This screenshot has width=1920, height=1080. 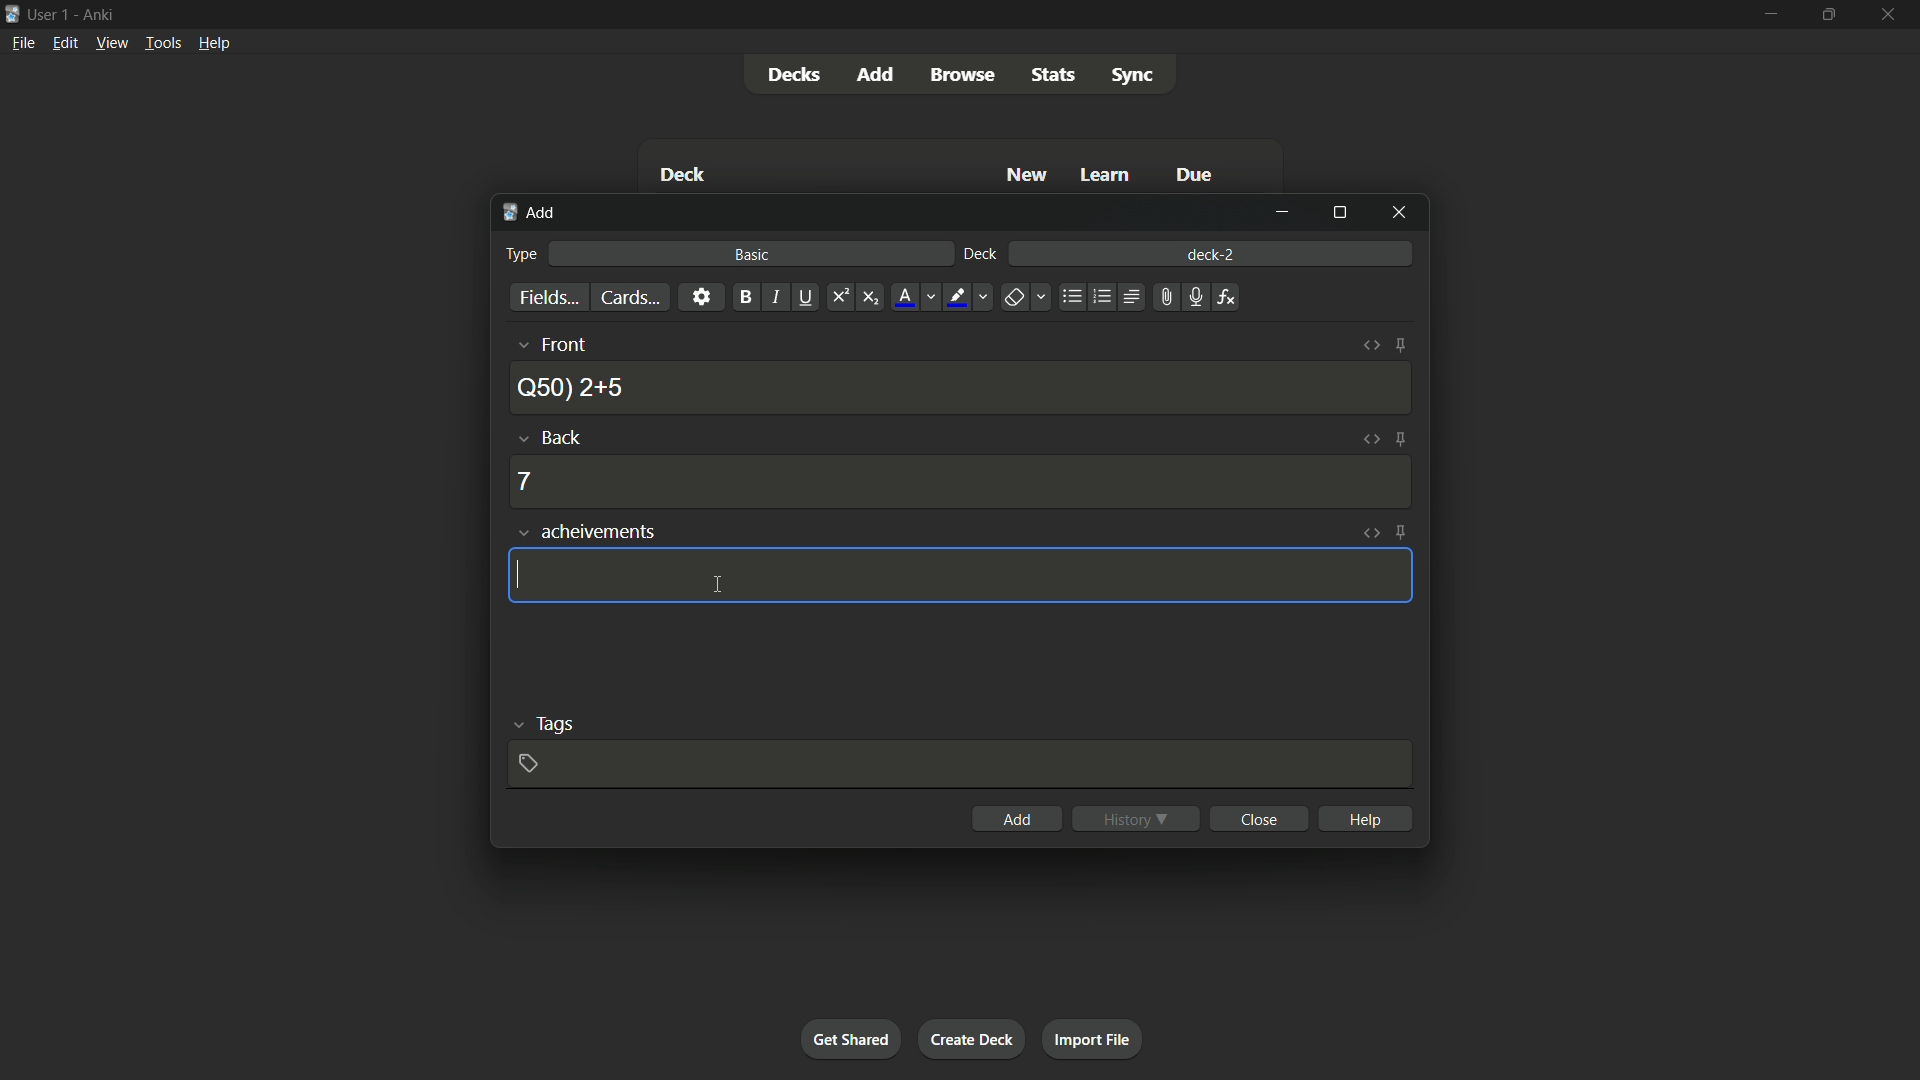 I want to click on maximize, so click(x=1337, y=214).